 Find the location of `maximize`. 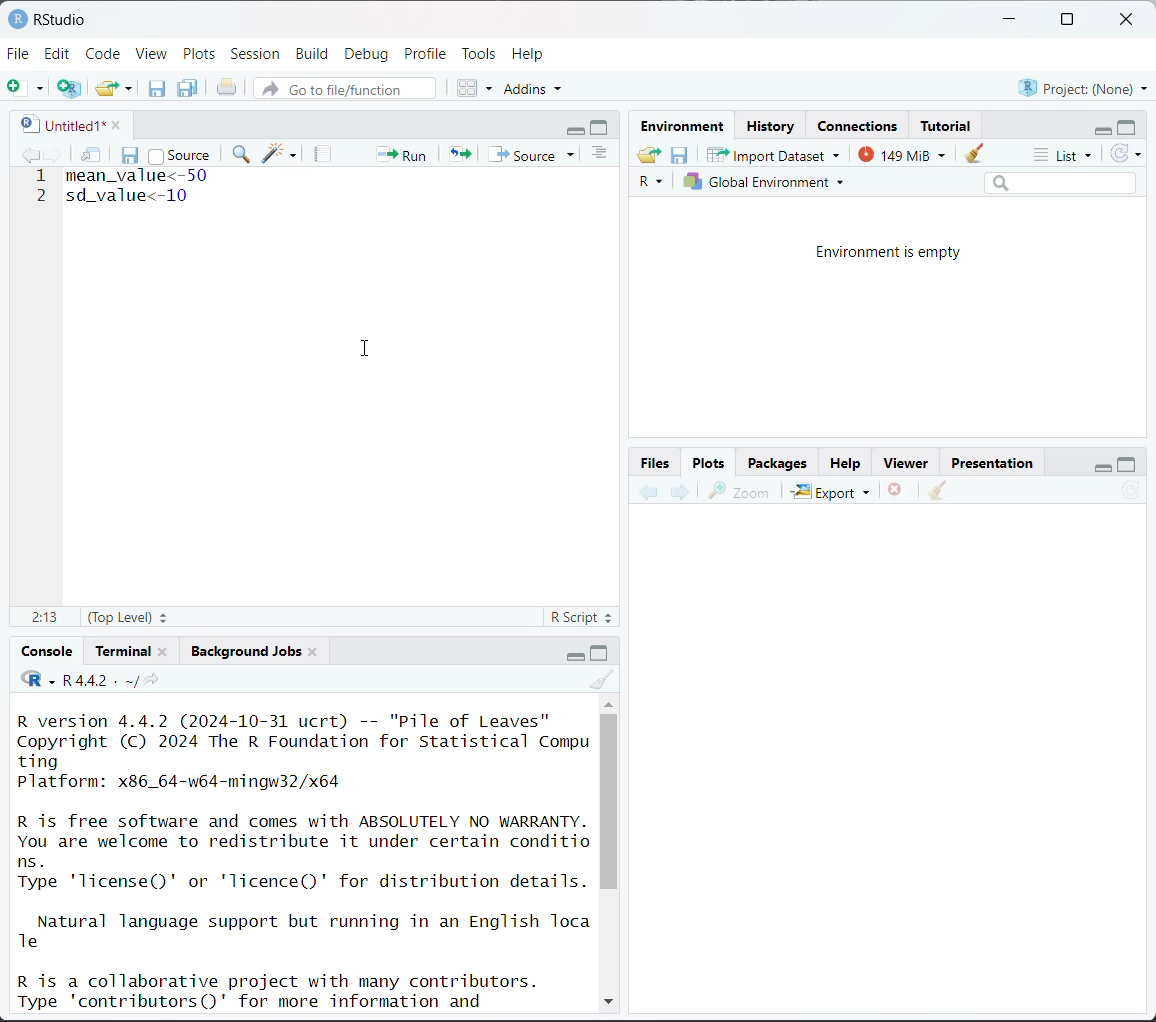

maximize is located at coordinates (1066, 20).